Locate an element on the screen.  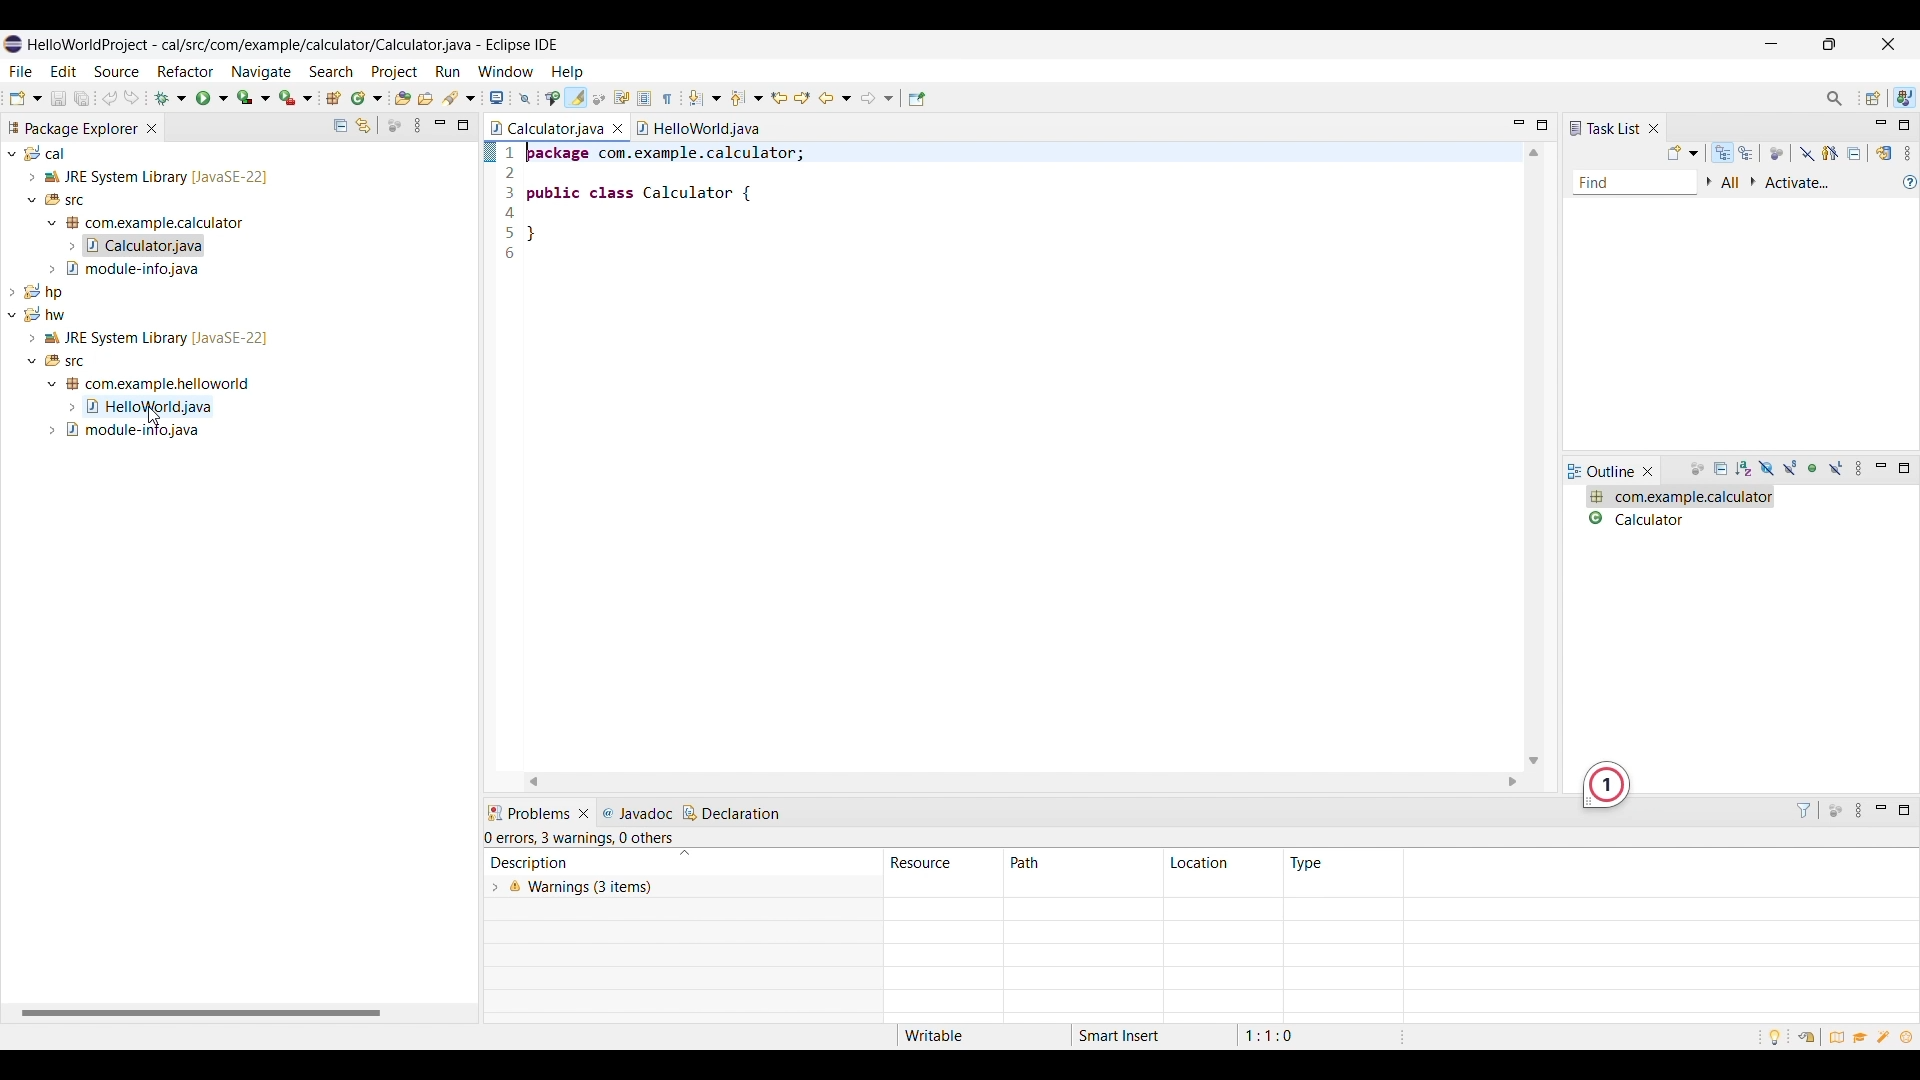
Find is located at coordinates (1635, 184).